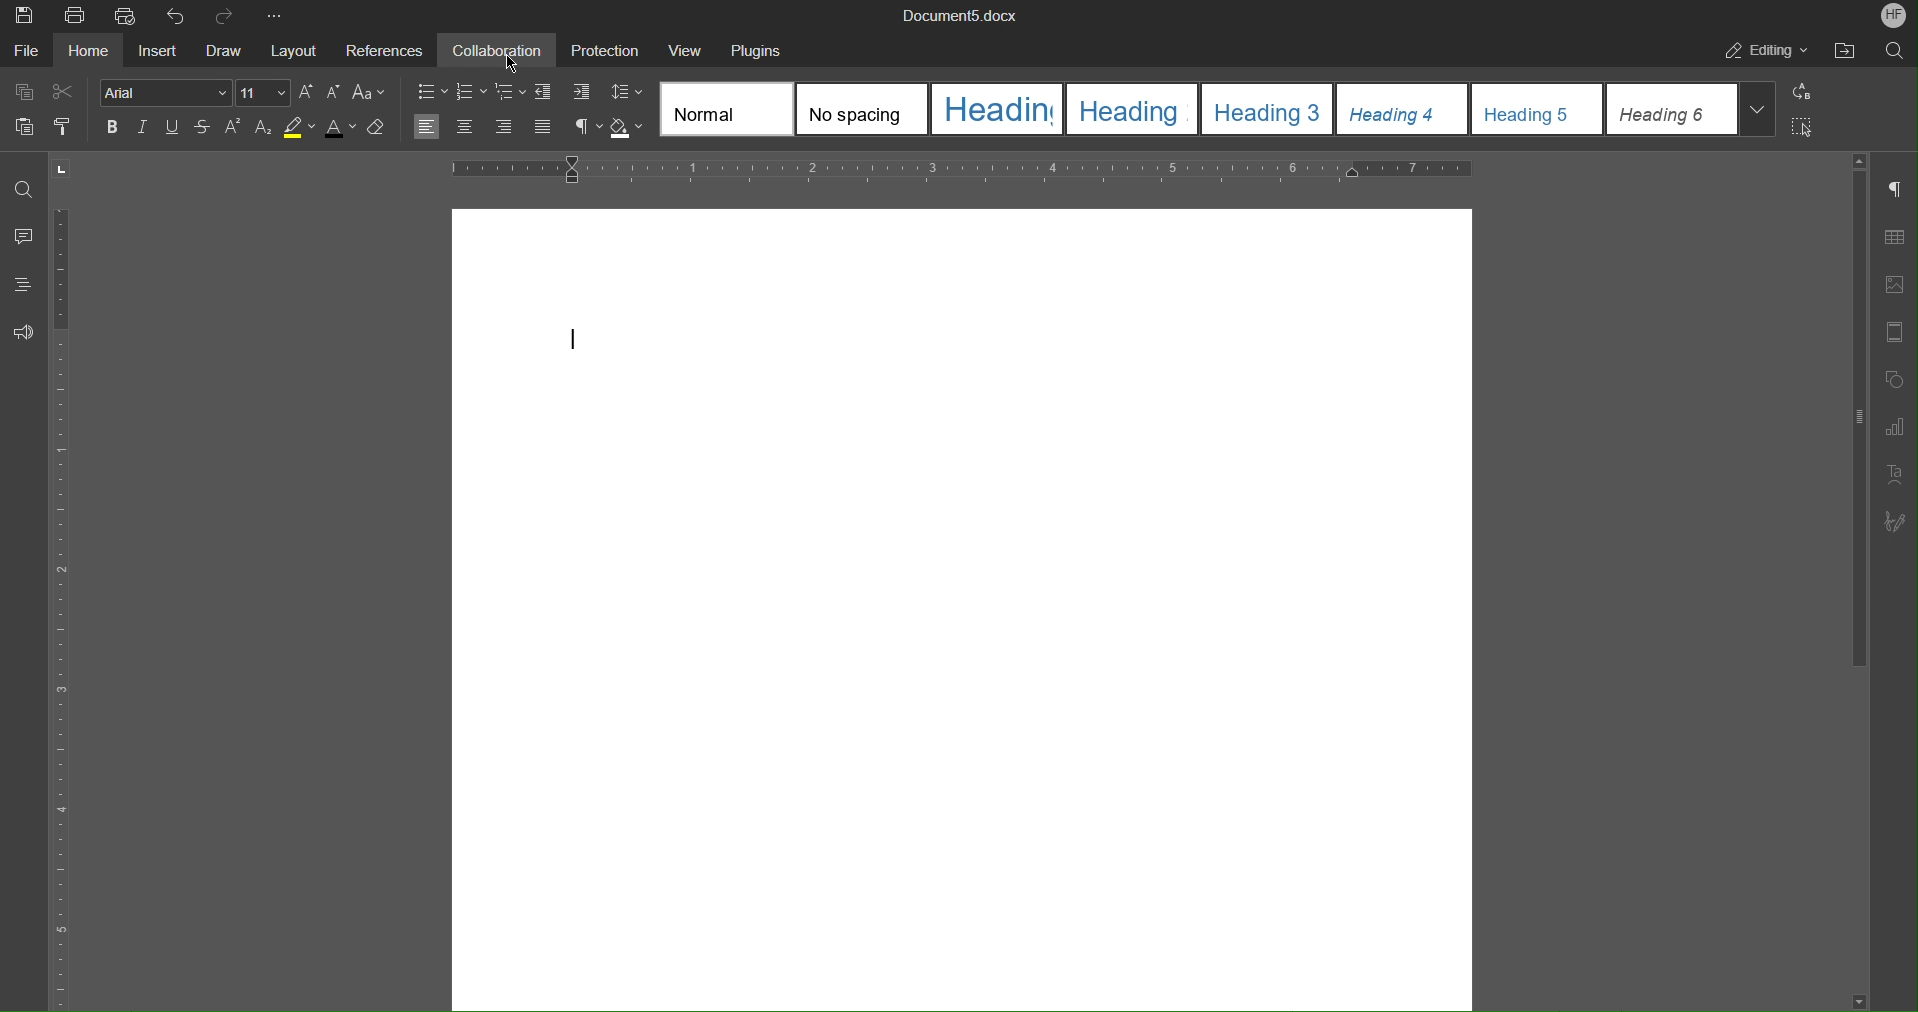 The height and width of the screenshot is (1012, 1918). What do you see at coordinates (25, 340) in the screenshot?
I see `Feedback and Support` at bounding box center [25, 340].